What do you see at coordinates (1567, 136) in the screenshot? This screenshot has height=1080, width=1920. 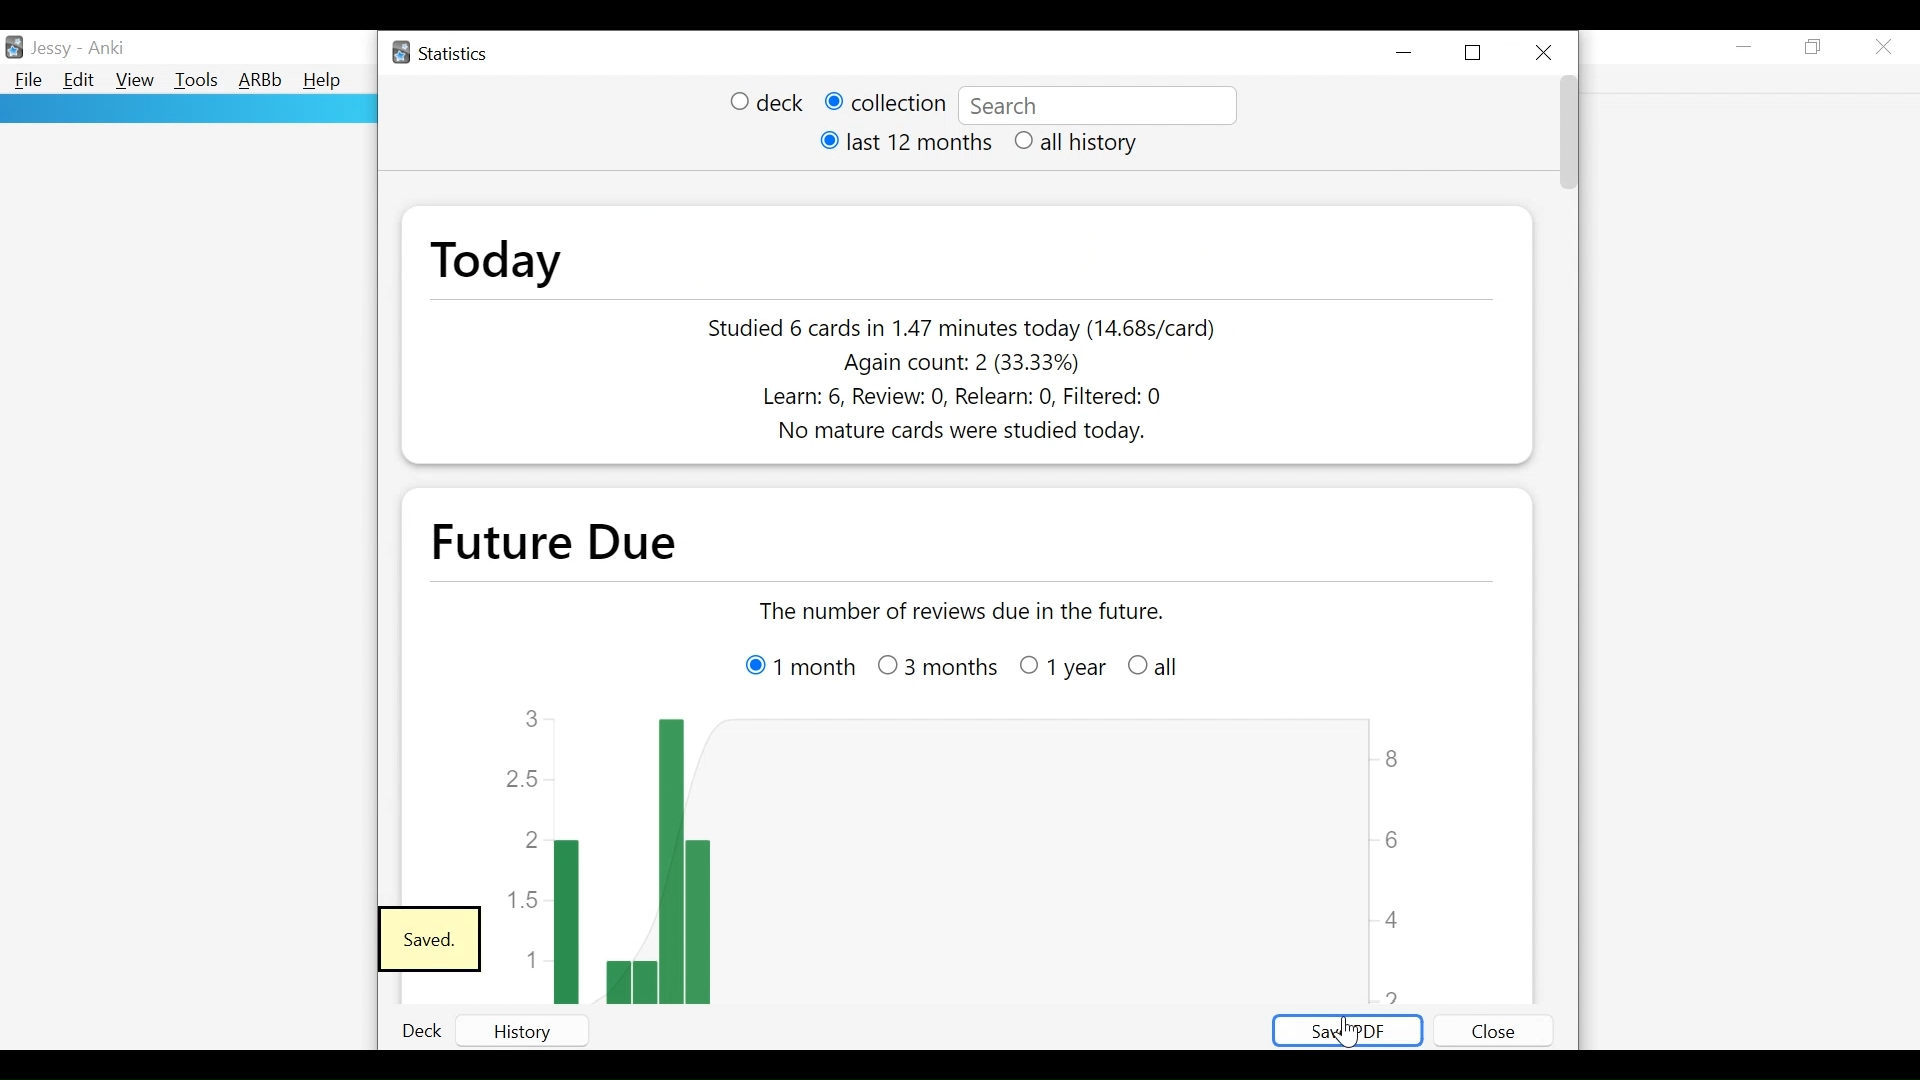 I see `Vertical Scroll bar` at bounding box center [1567, 136].